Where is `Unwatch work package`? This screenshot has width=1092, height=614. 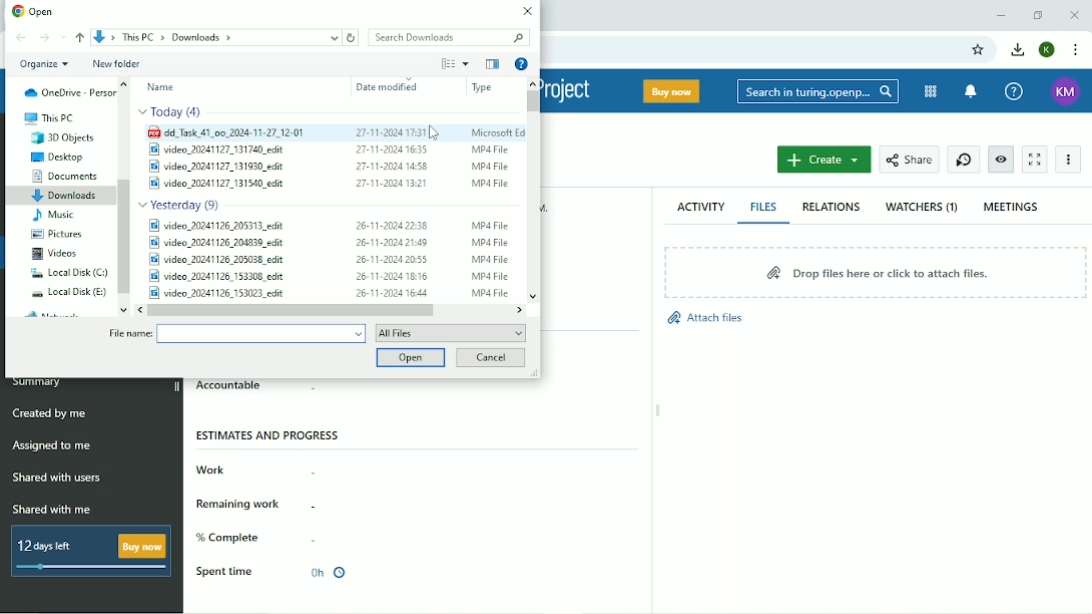
Unwatch work package is located at coordinates (1001, 159).